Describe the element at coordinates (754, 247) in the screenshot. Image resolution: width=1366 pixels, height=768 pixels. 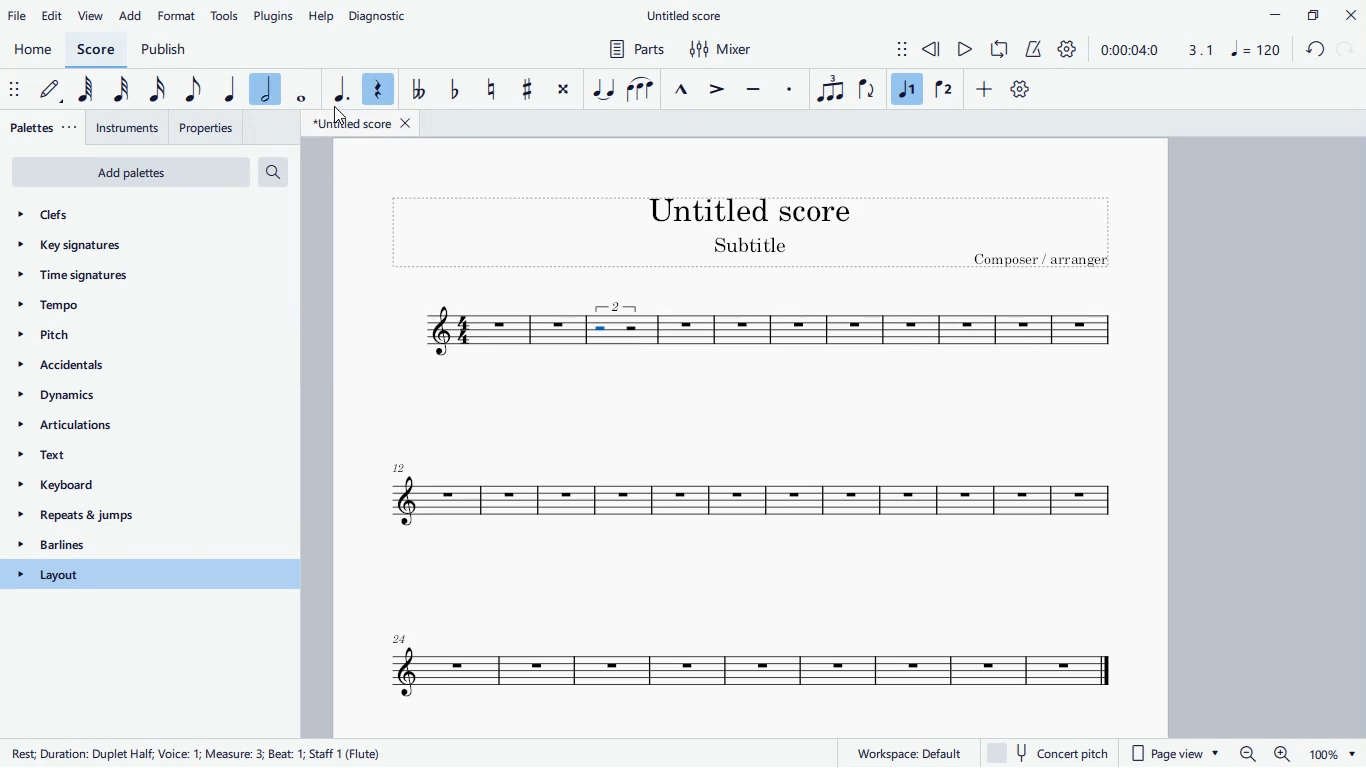
I see `score subtitle` at that location.